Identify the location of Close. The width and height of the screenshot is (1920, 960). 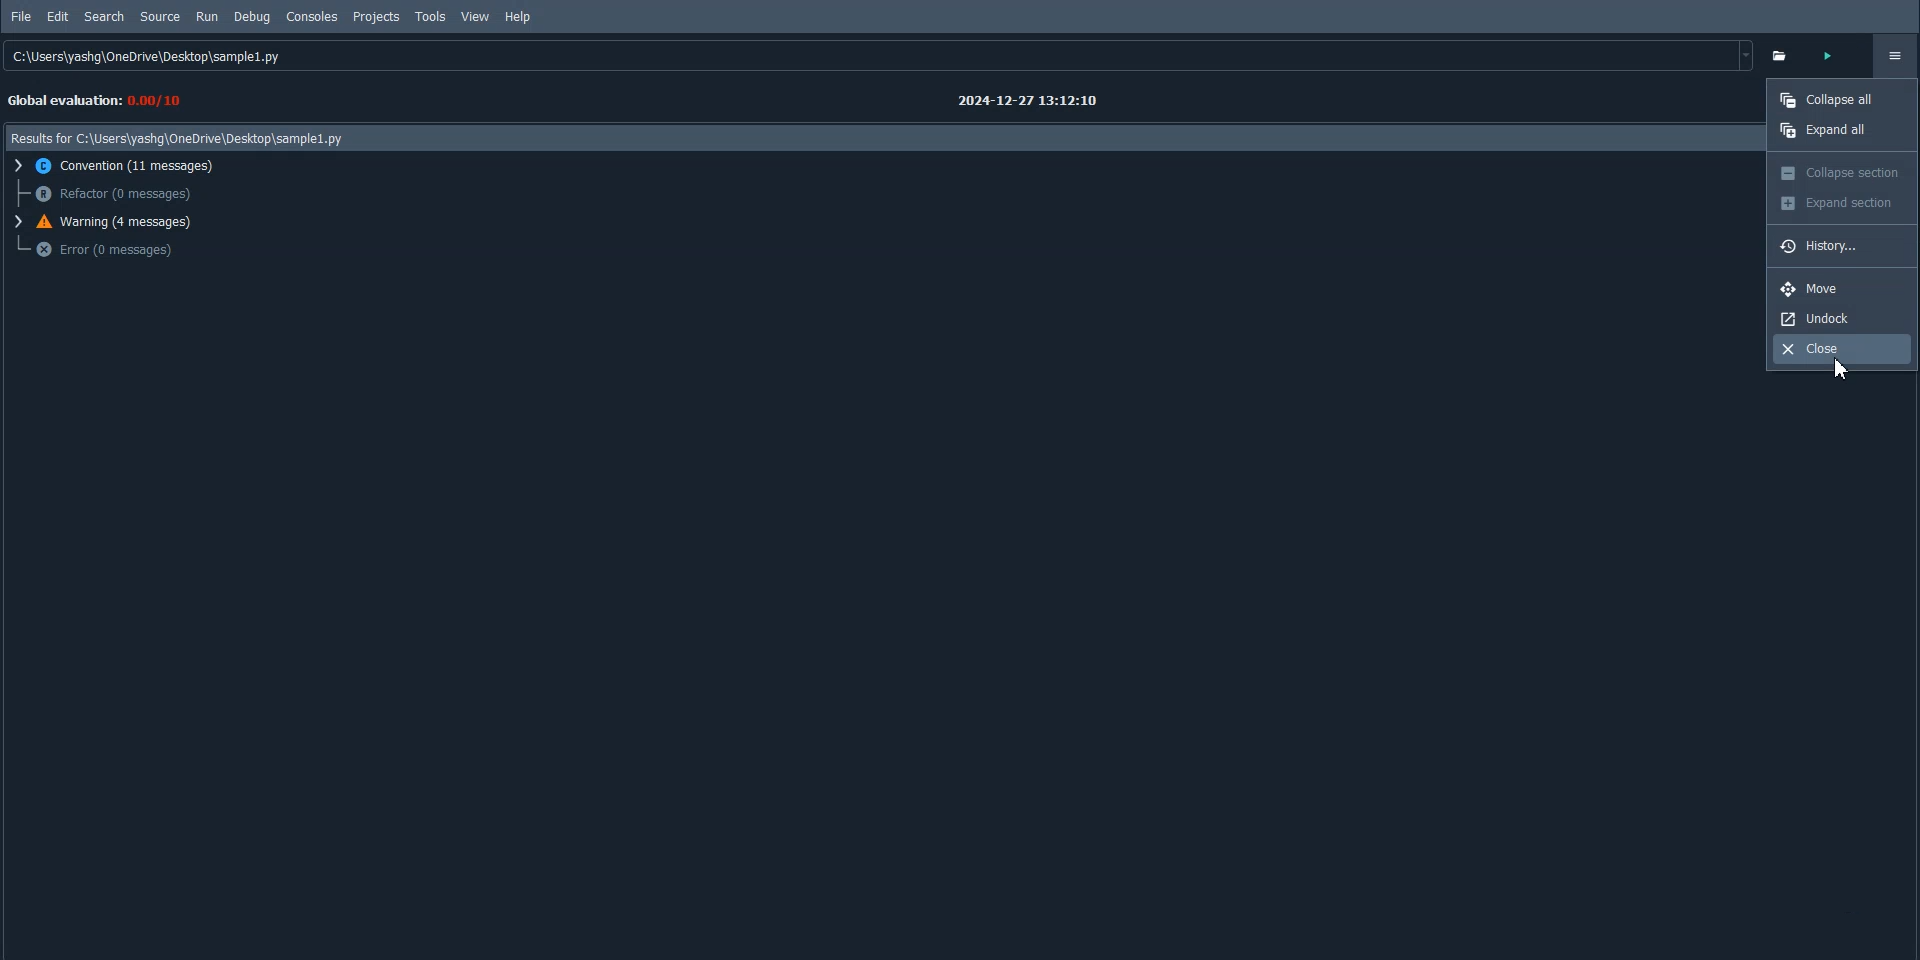
(1843, 348).